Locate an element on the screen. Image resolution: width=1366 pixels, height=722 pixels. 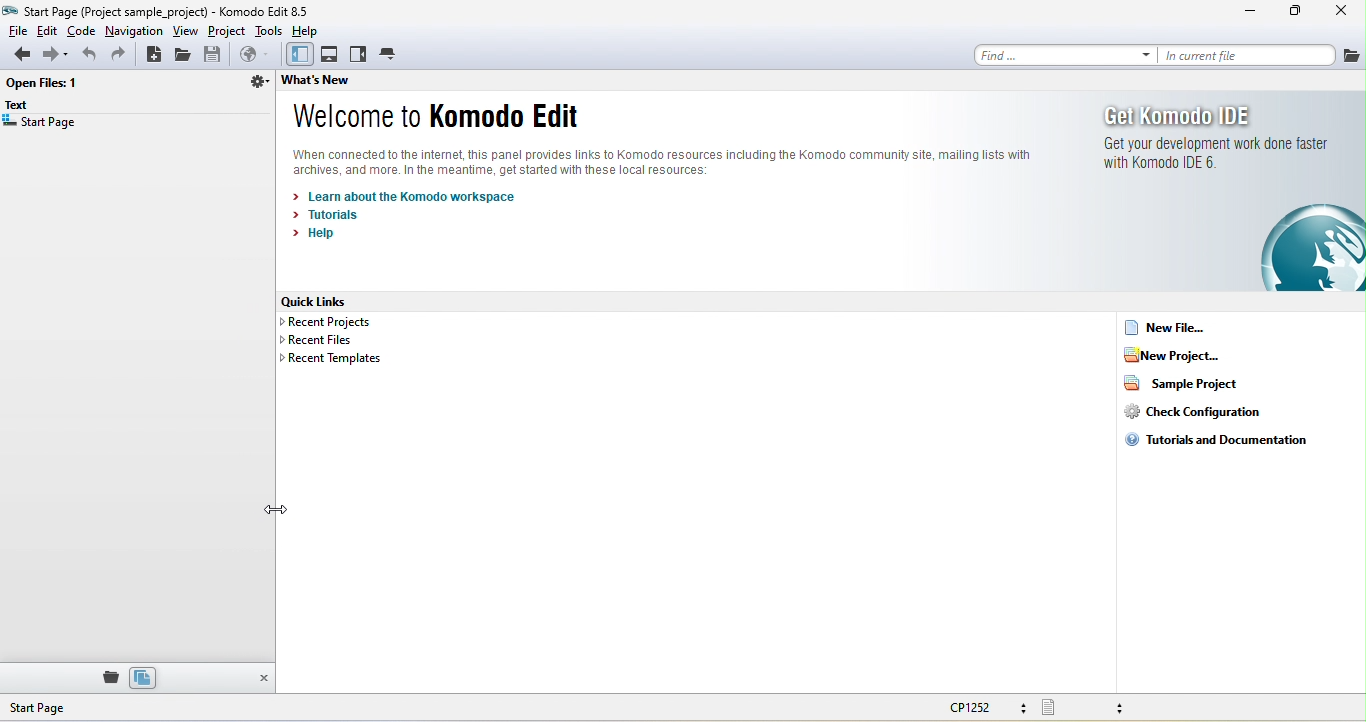
maximize is located at coordinates (1295, 13).